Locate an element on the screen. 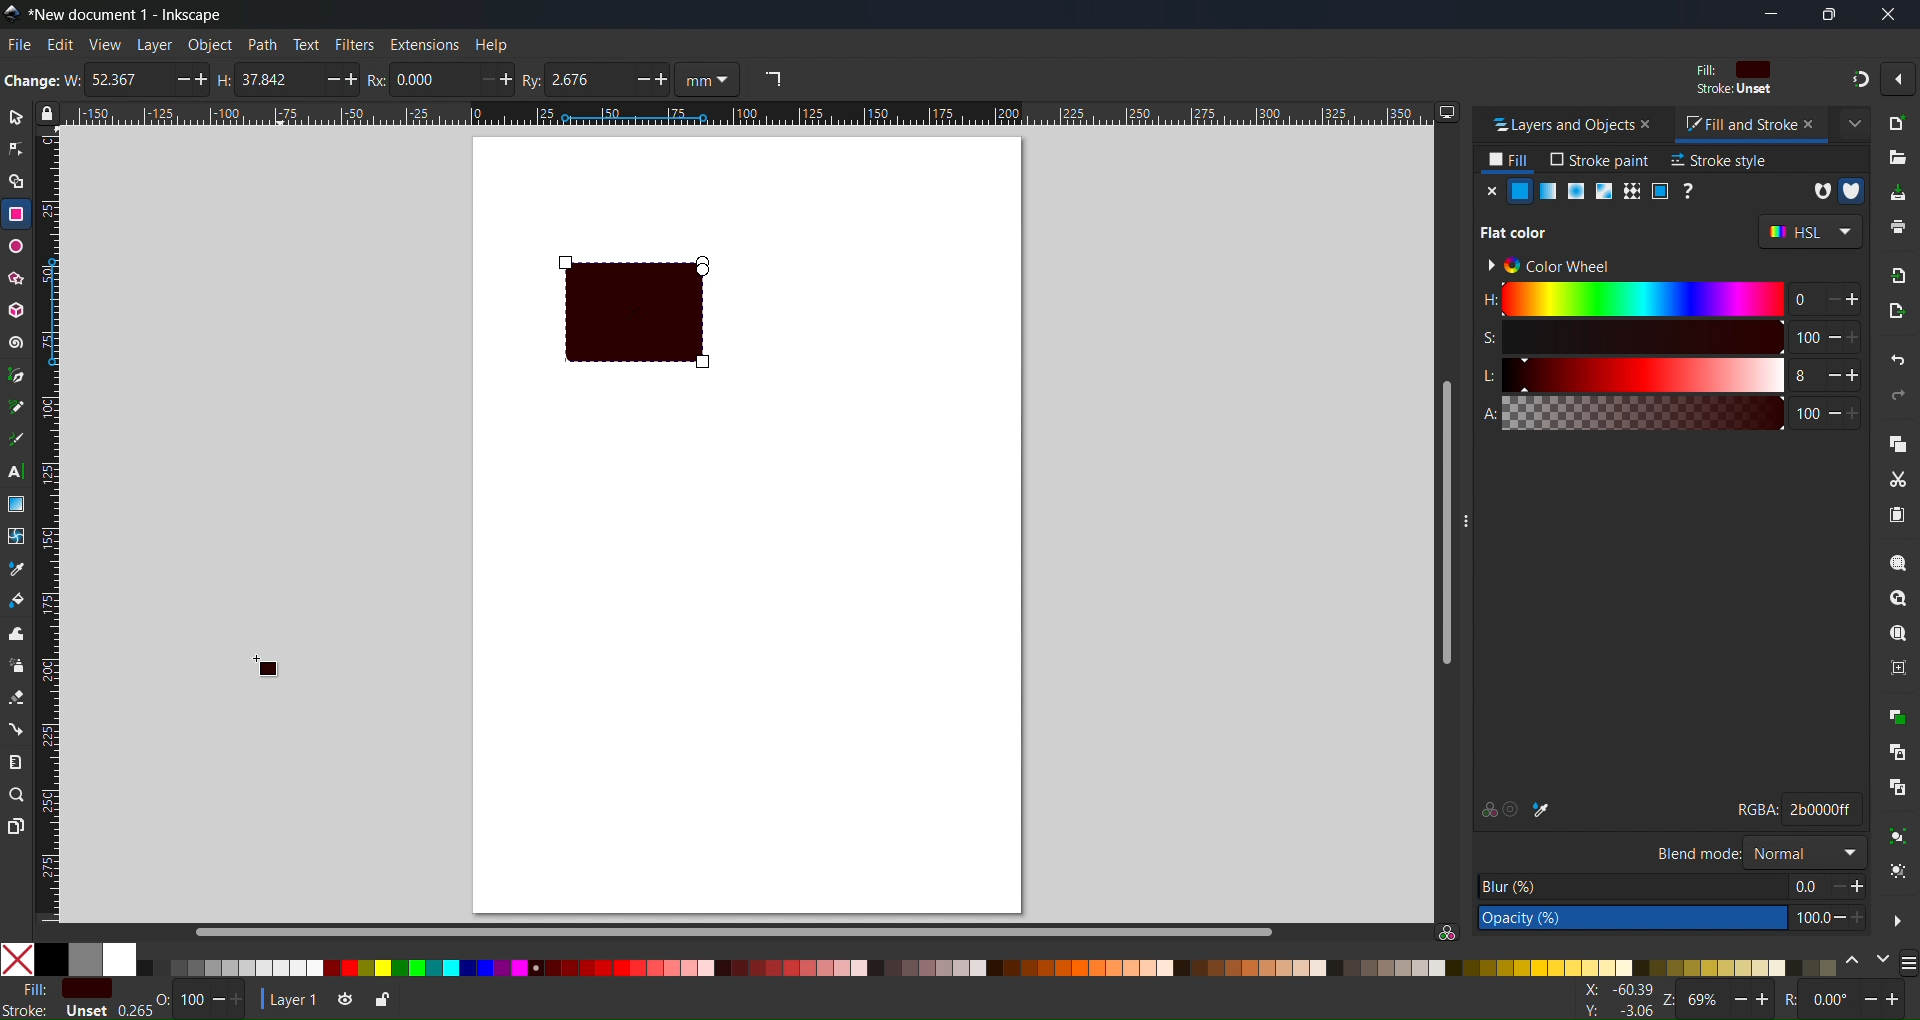  Minimize is located at coordinates (1770, 14).